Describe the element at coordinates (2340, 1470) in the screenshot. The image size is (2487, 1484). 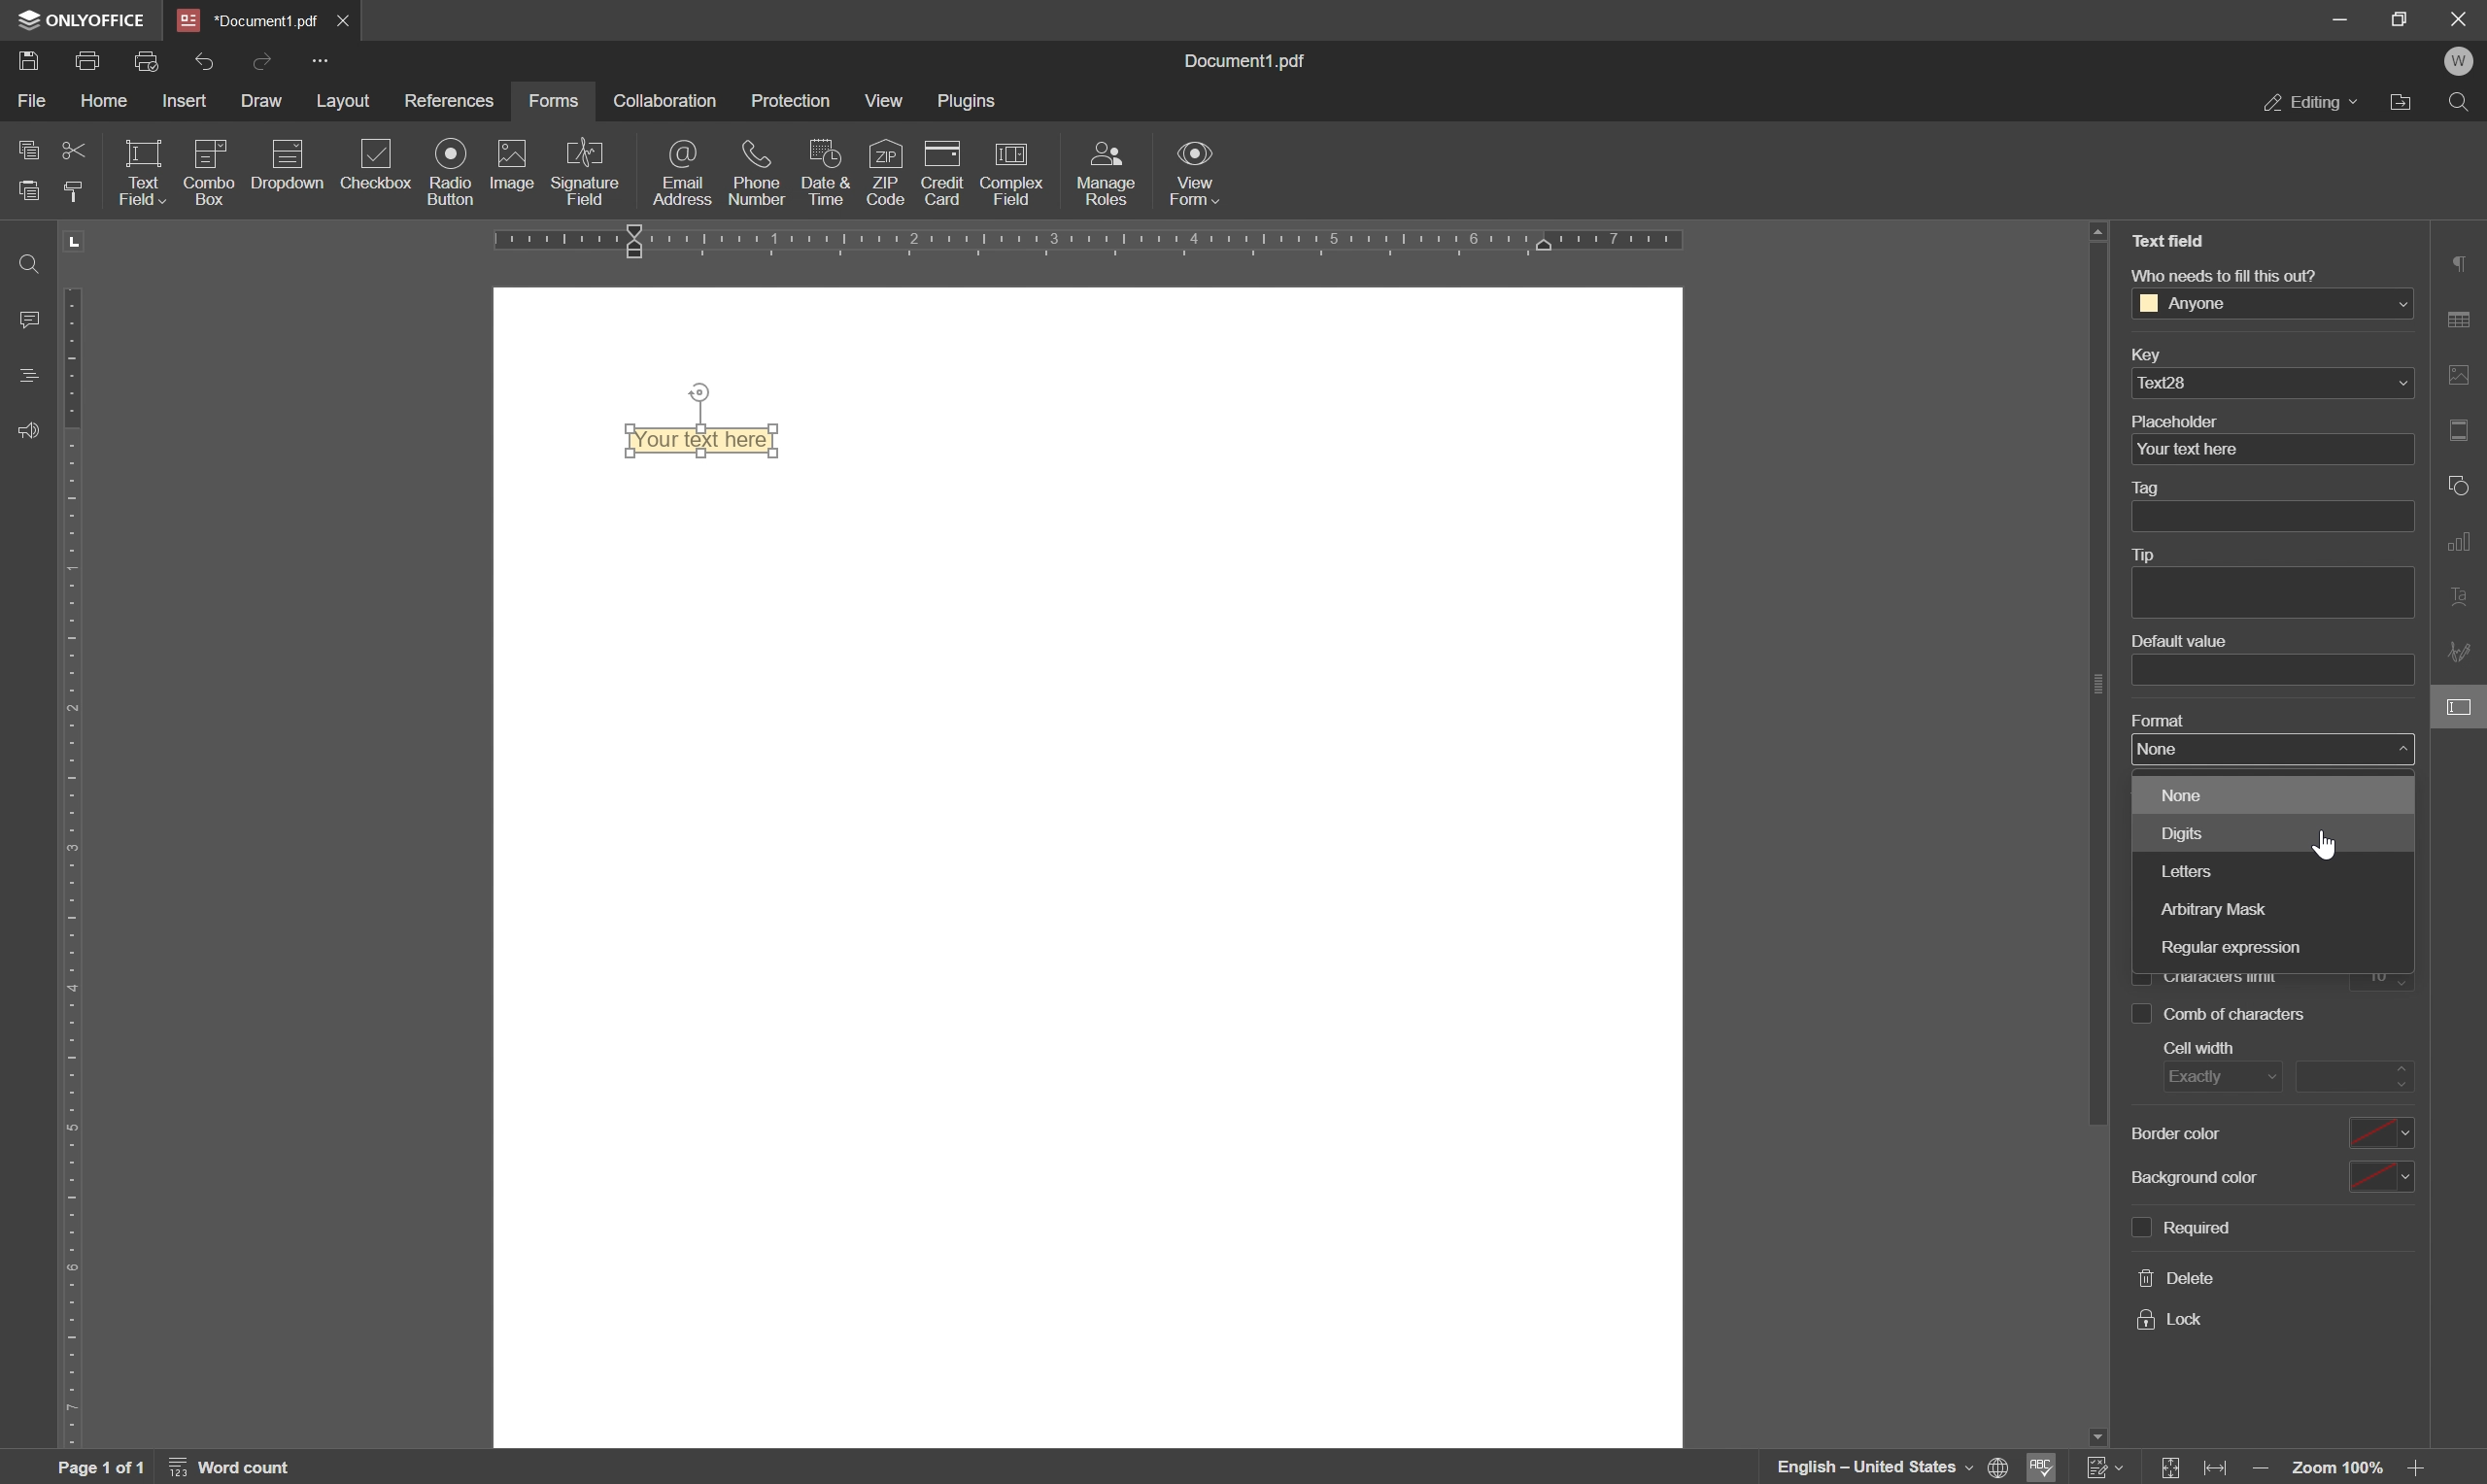
I see `zoom 100%` at that location.